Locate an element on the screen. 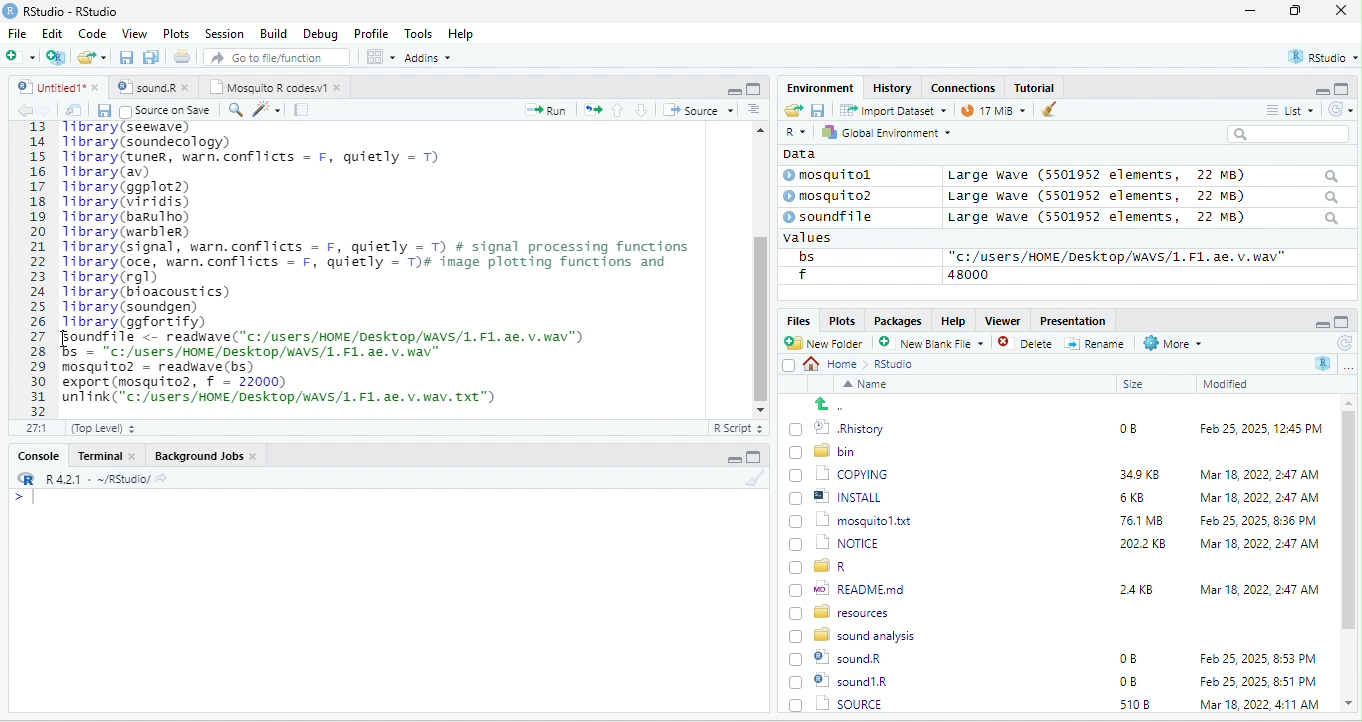 This screenshot has height=722, width=1362. more is located at coordinates (1348, 366).